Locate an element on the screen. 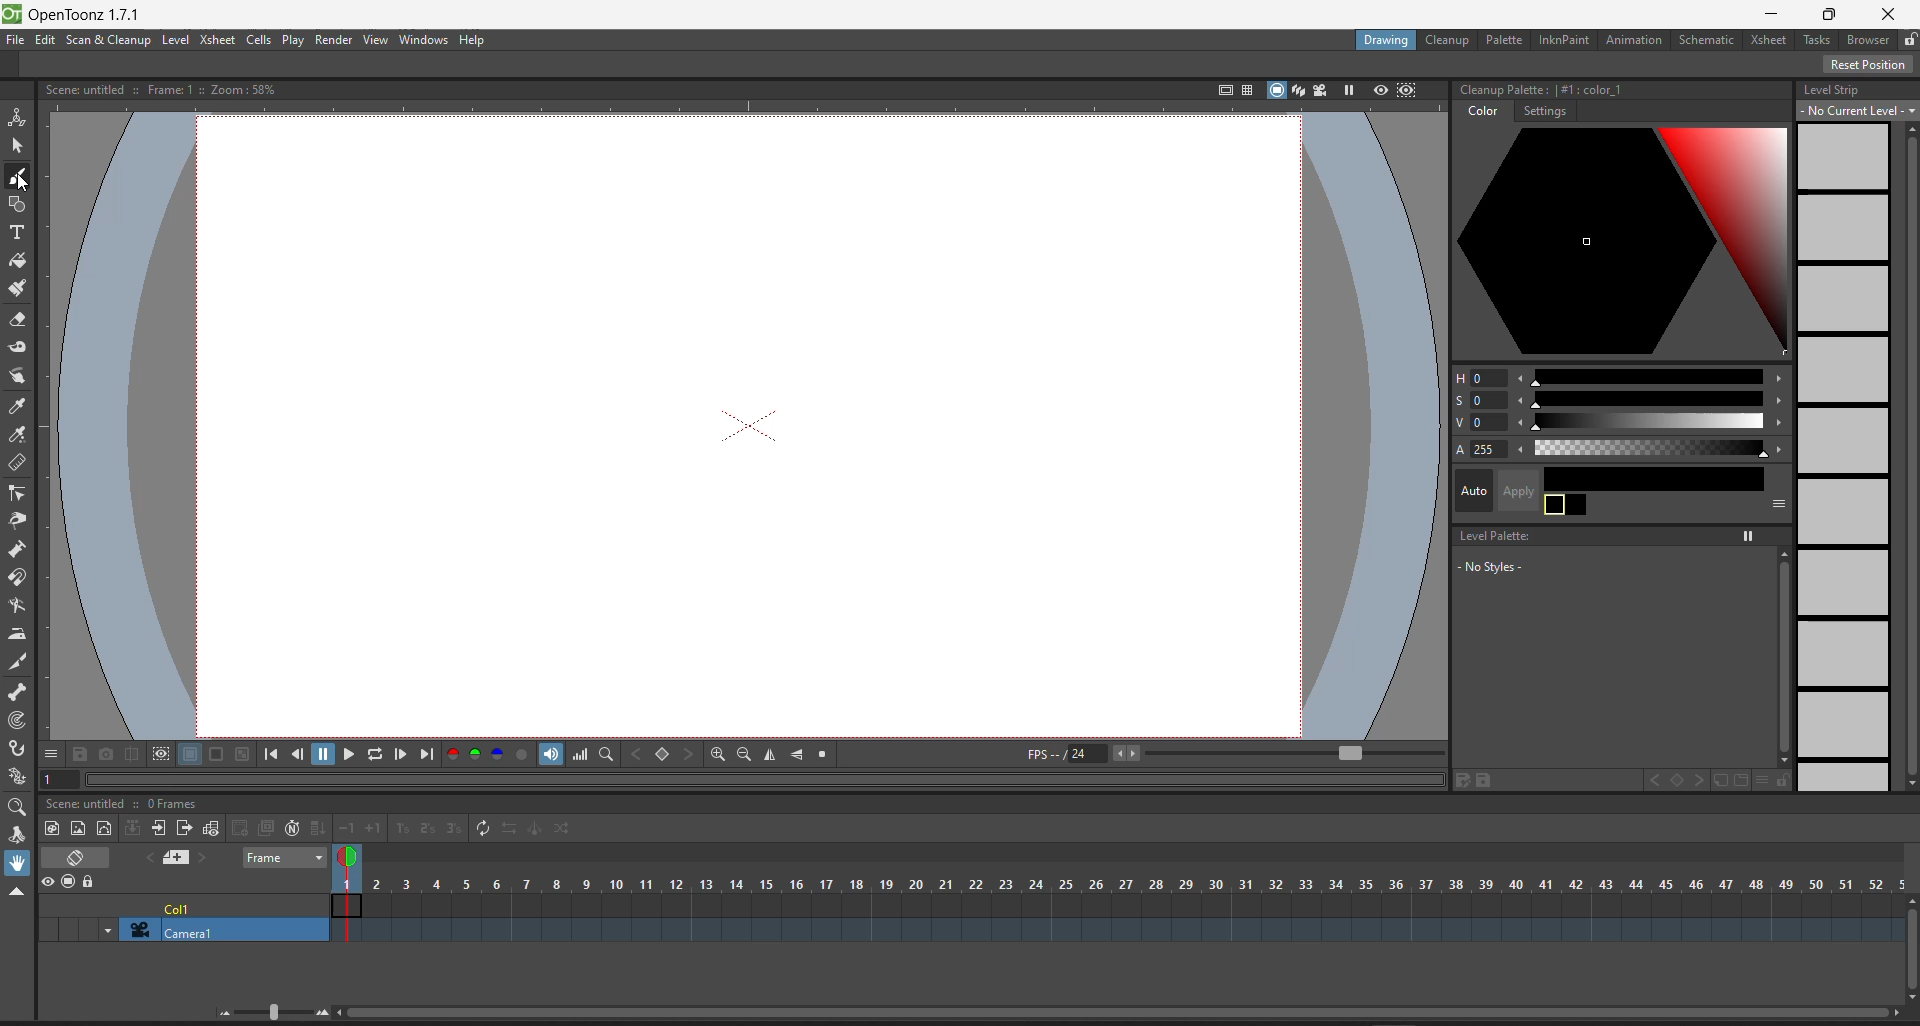 Image resolution: width=1920 pixels, height=1026 pixels. pump tool is located at coordinates (17, 550).